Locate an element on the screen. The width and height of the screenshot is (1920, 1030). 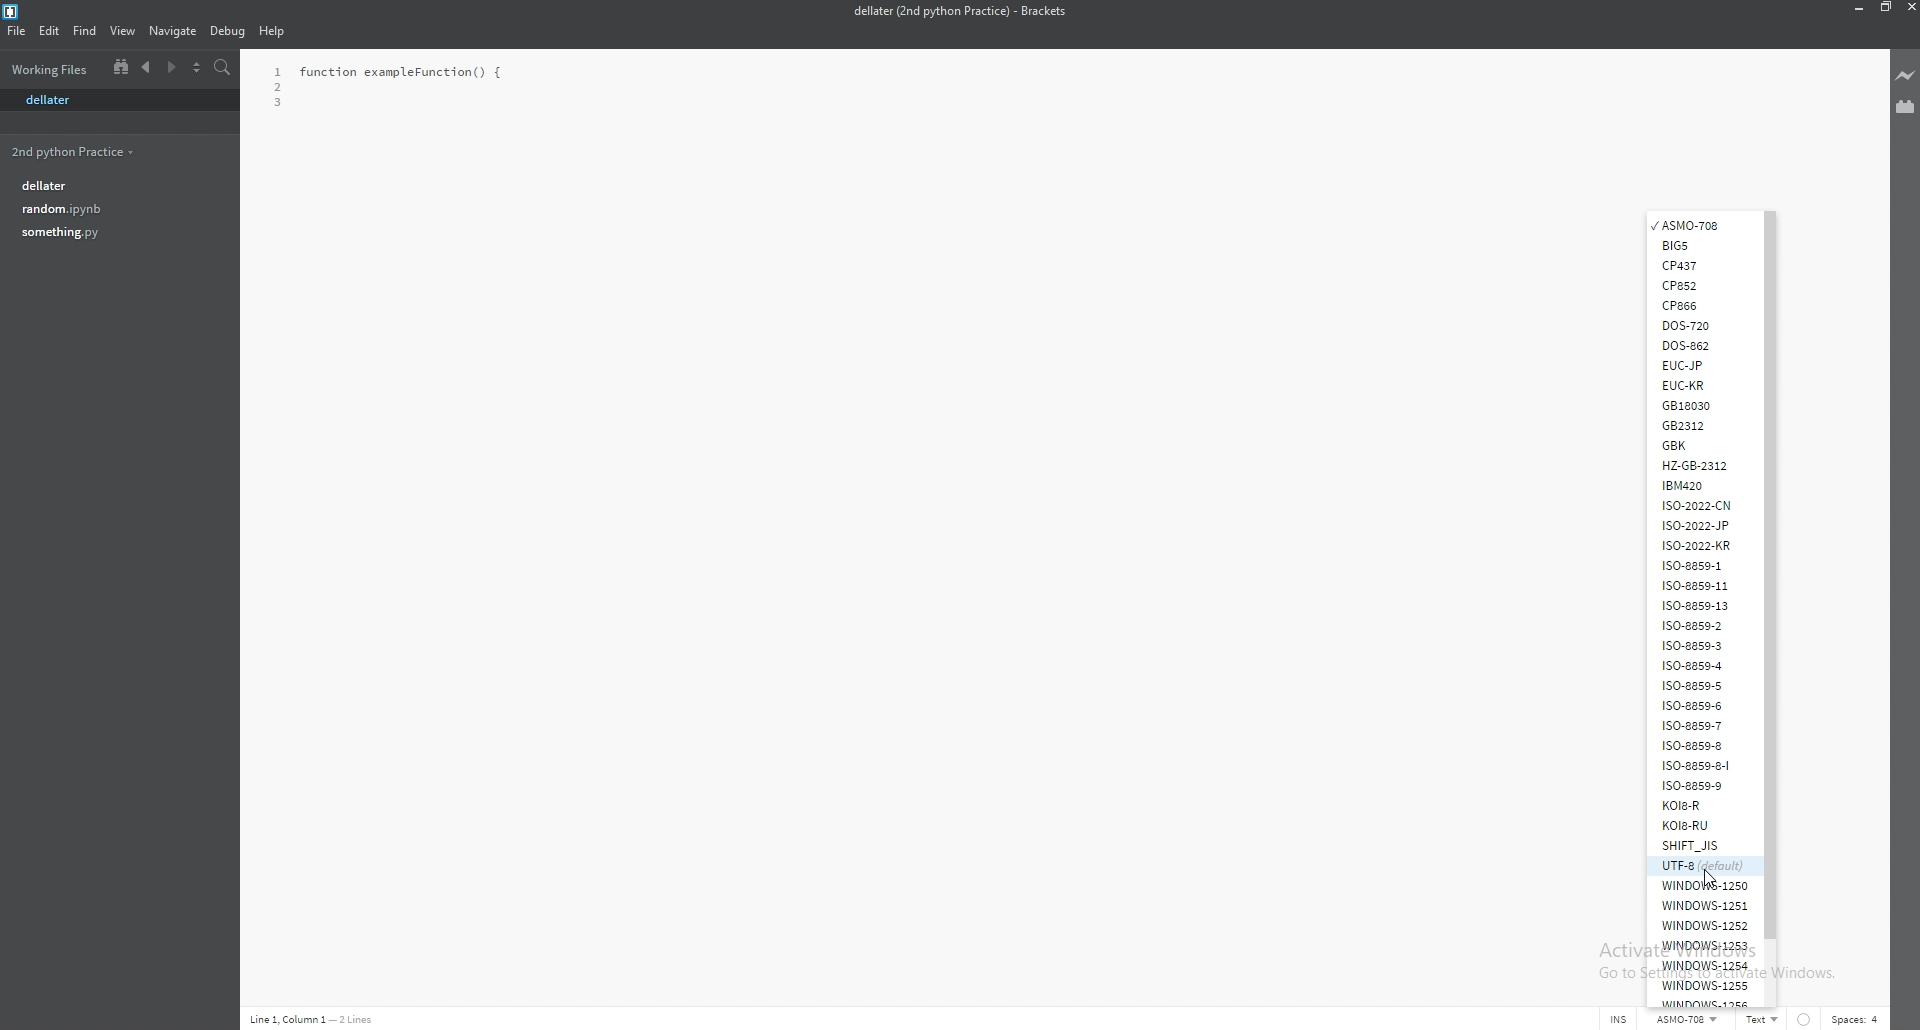
resize is located at coordinates (1886, 7).